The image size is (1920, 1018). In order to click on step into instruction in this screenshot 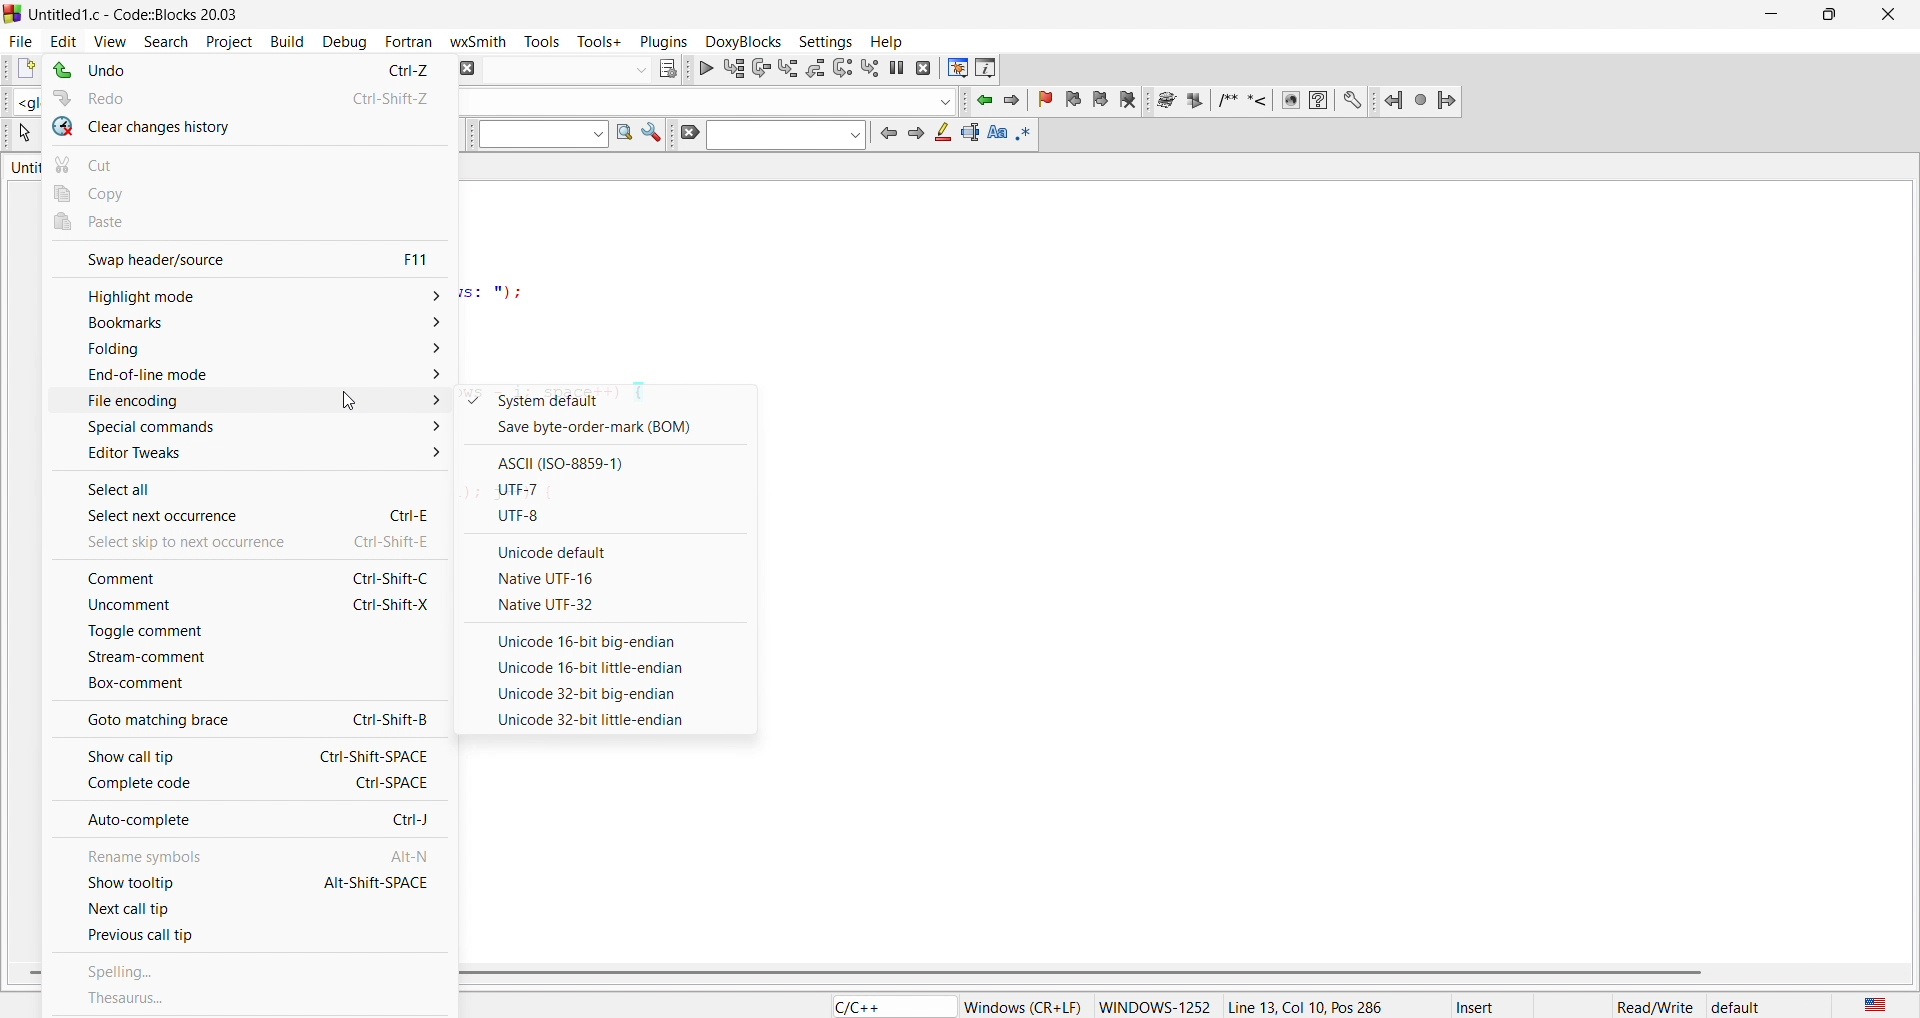, I will do `click(868, 68)`.